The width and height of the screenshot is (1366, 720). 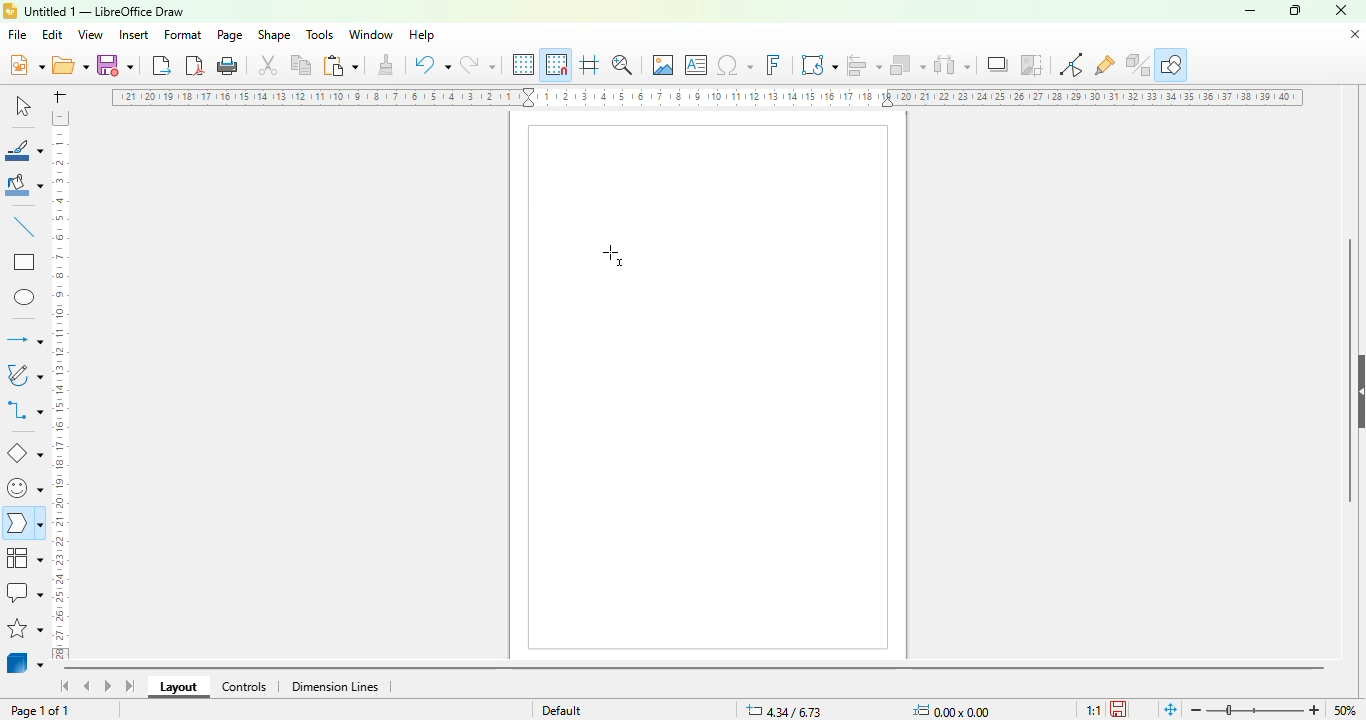 What do you see at coordinates (195, 65) in the screenshot?
I see `export directly as PDF` at bounding box center [195, 65].